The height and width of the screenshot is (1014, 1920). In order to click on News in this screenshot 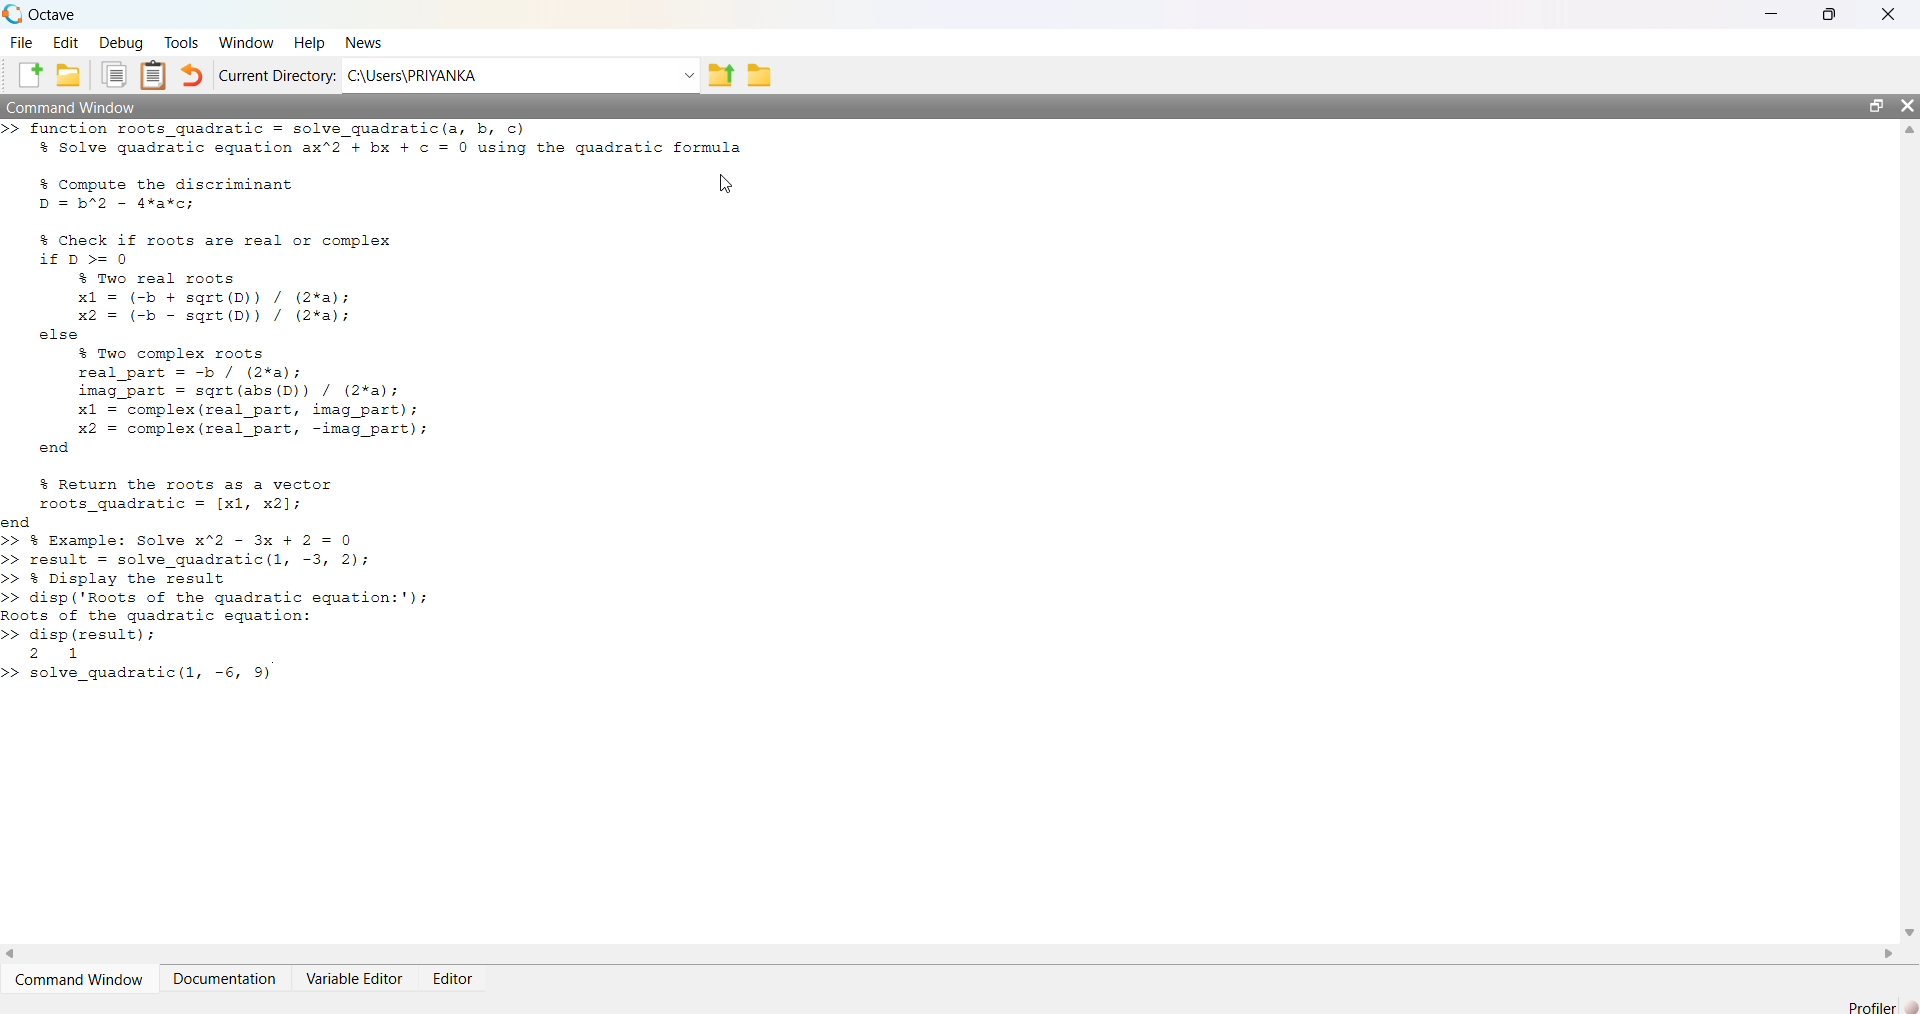, I will do `click(366, 41)`.